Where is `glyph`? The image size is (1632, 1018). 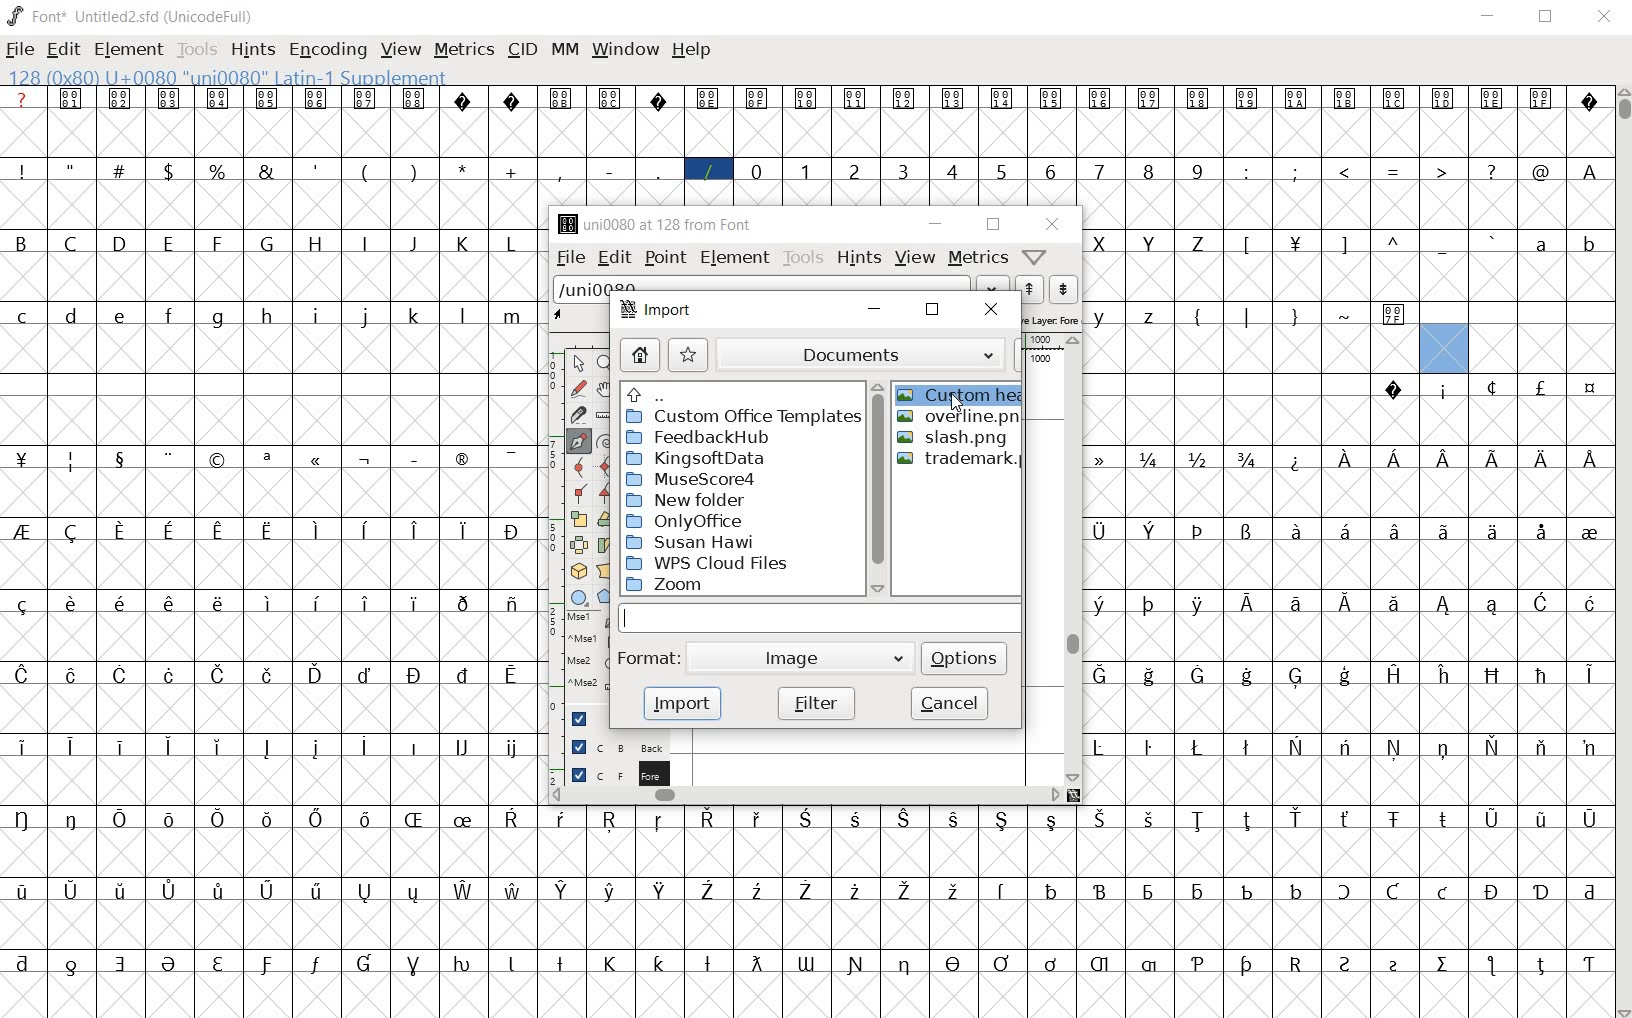
glyph is located at coordinates (707, 890).